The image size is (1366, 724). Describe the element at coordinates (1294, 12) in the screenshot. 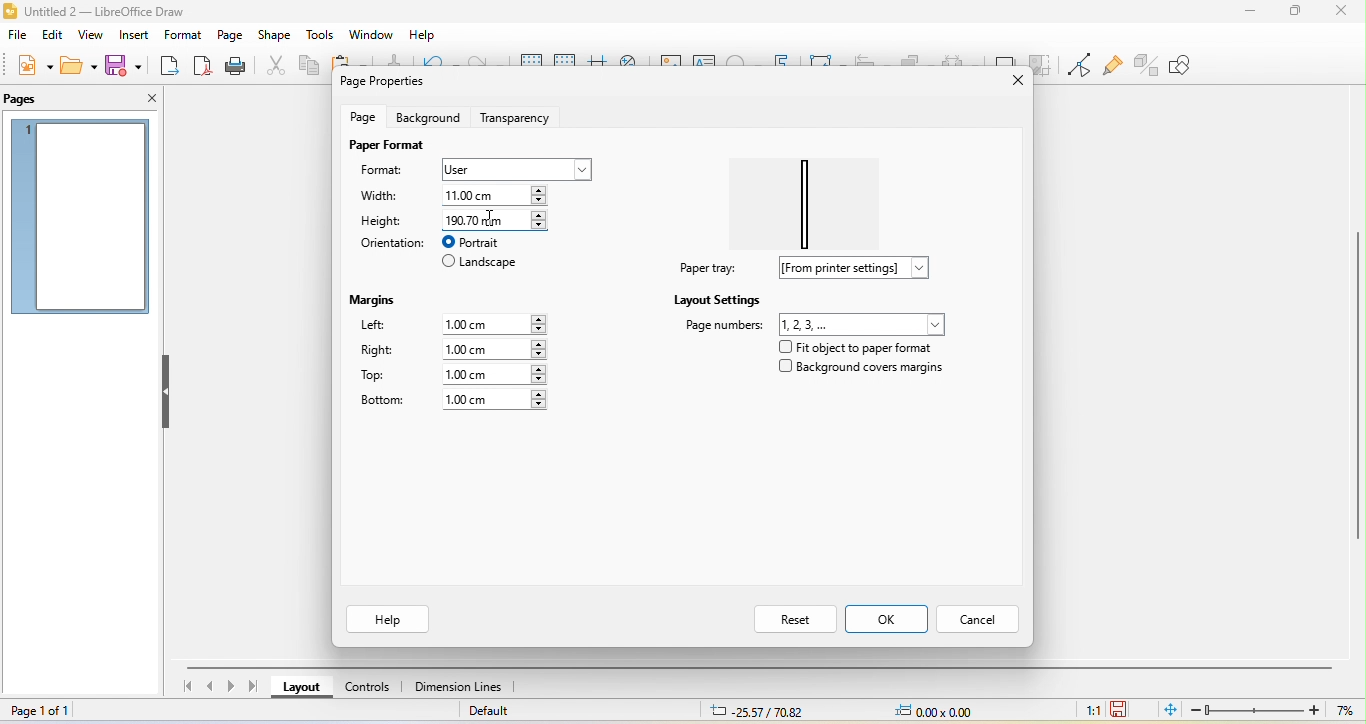

I see `maximize` at that location.